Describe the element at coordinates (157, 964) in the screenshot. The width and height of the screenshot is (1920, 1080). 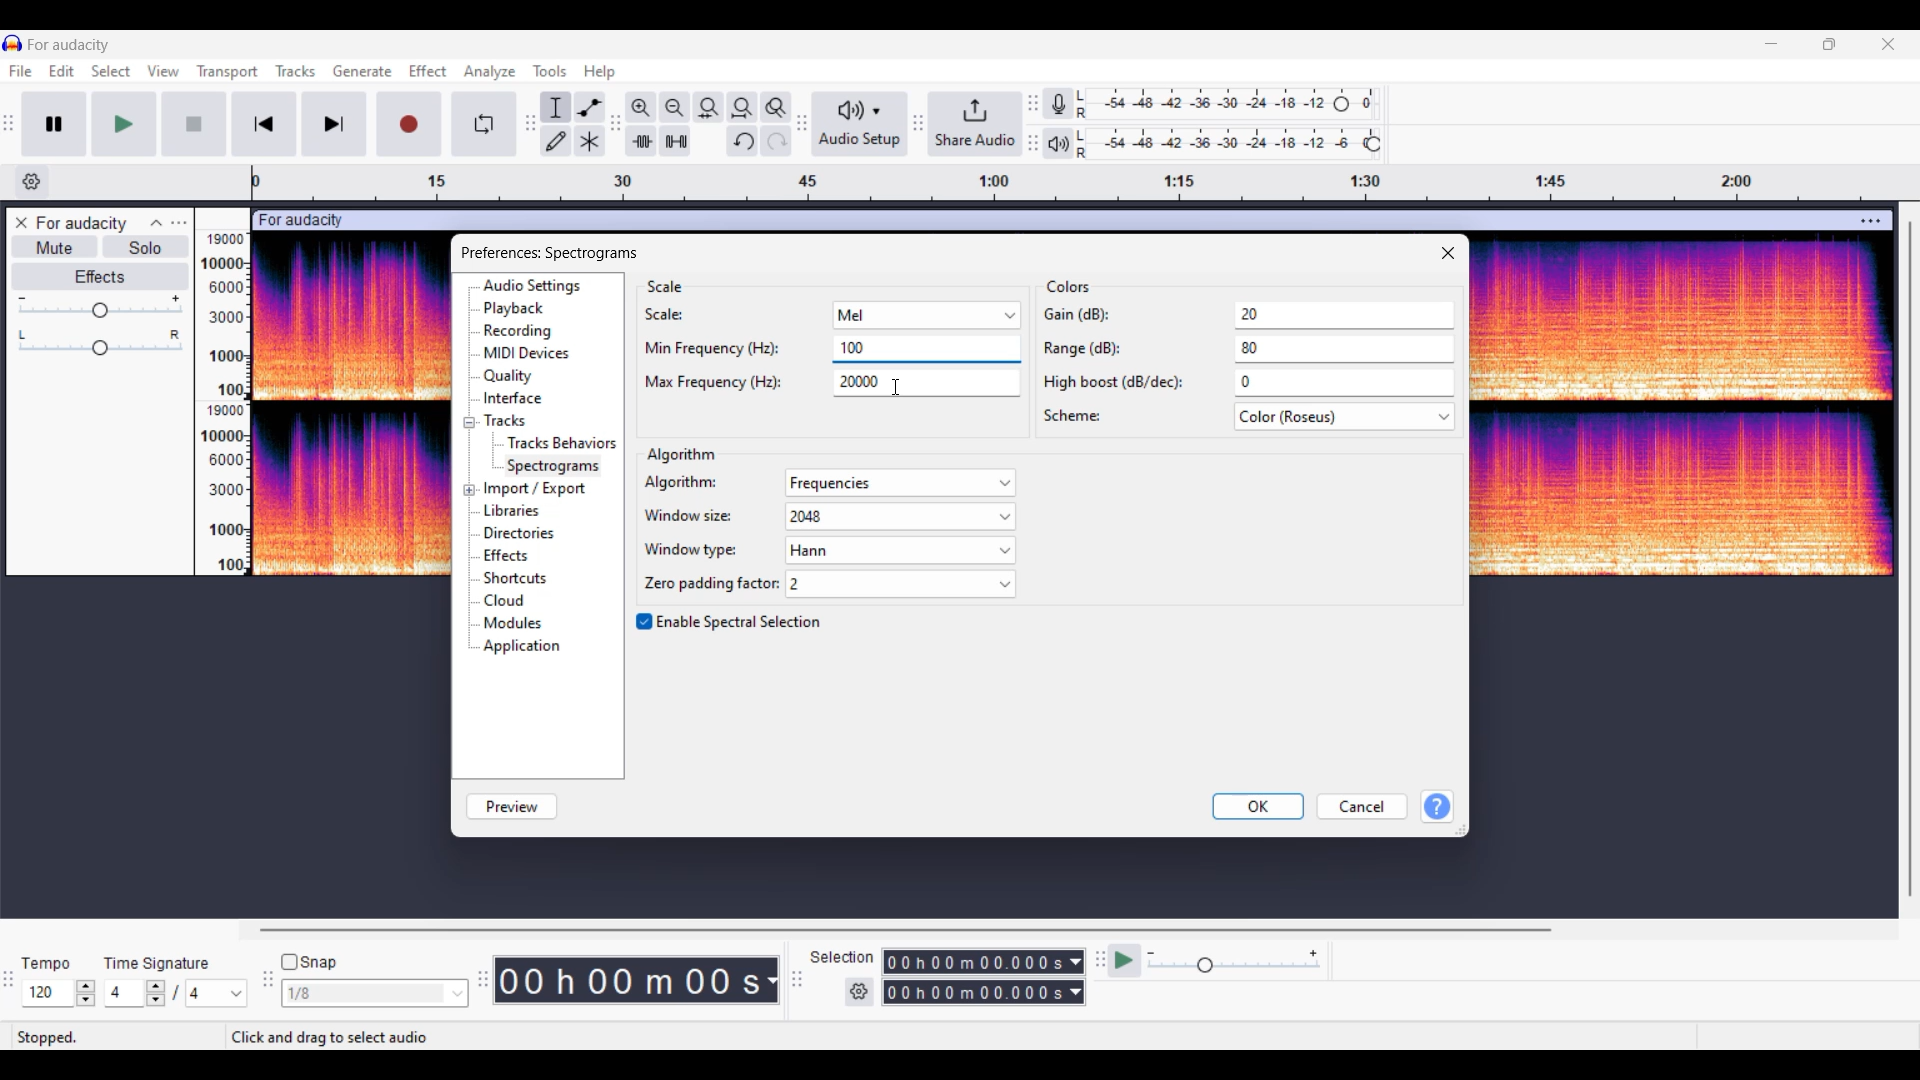
I see `Indicates time signature settings ` at that location.